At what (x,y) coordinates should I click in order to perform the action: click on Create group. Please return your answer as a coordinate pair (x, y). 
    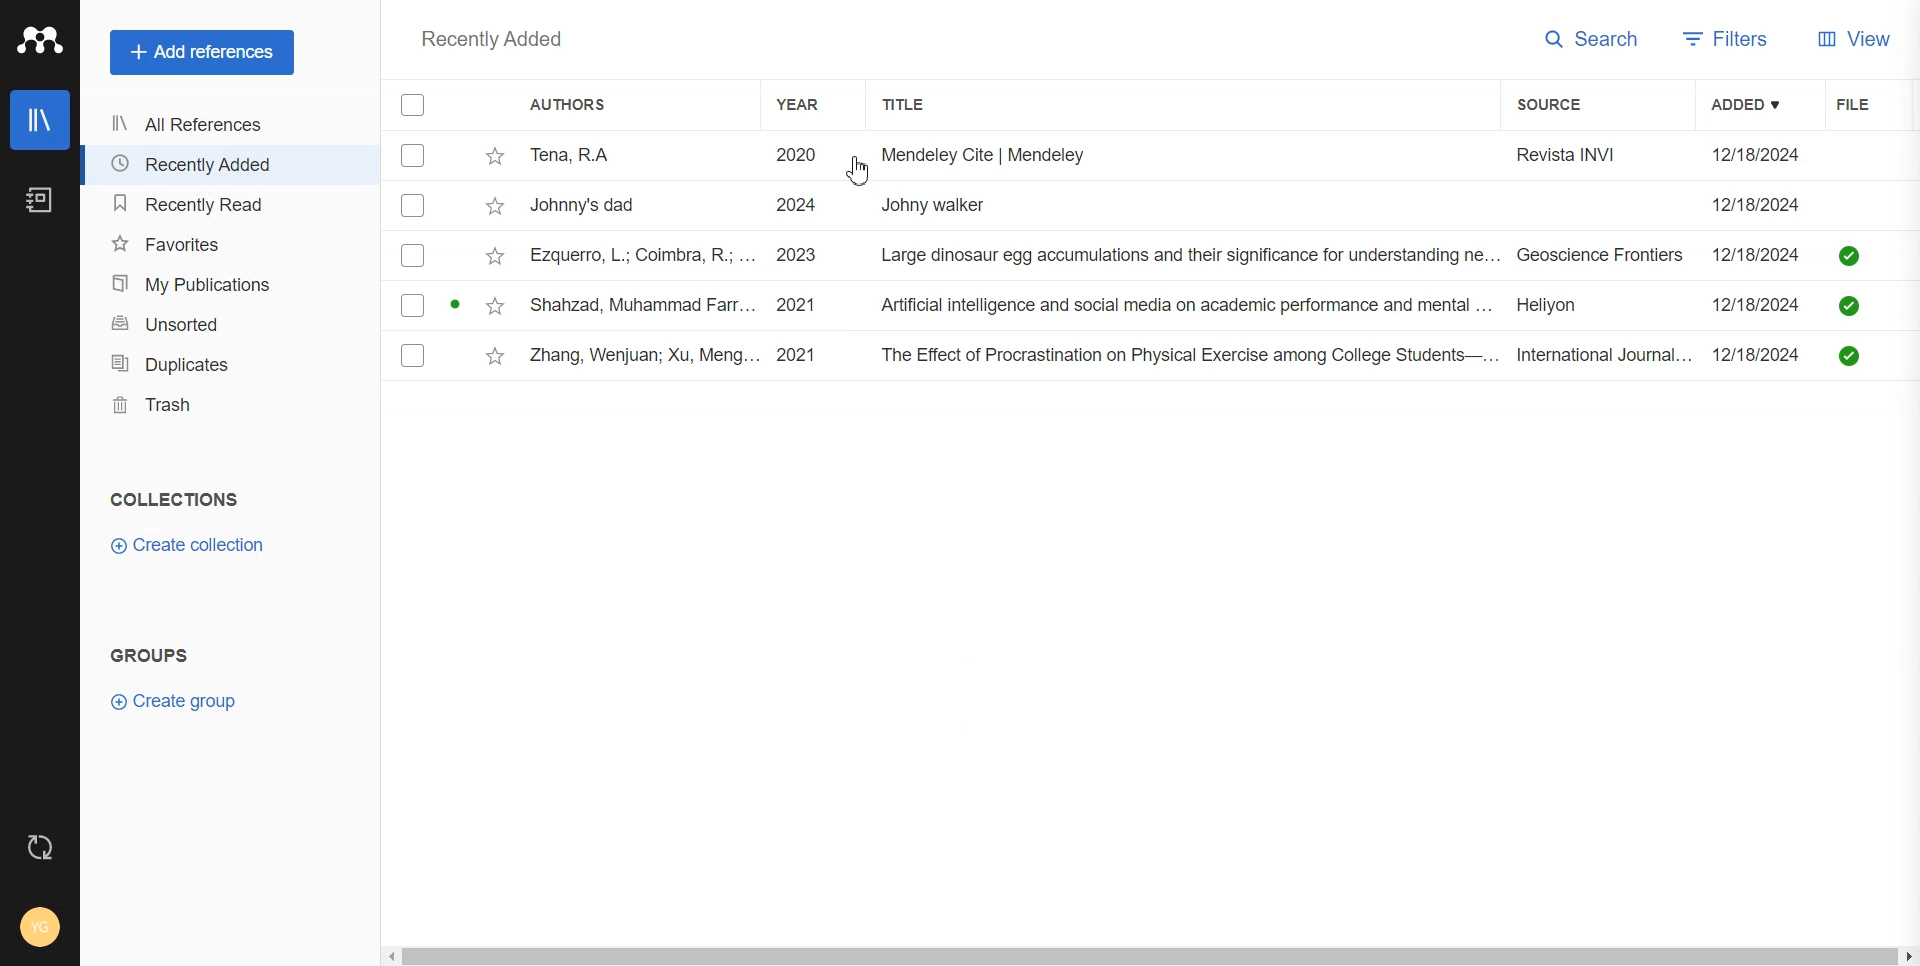
    Looking at the image, I should click on (173, 701).